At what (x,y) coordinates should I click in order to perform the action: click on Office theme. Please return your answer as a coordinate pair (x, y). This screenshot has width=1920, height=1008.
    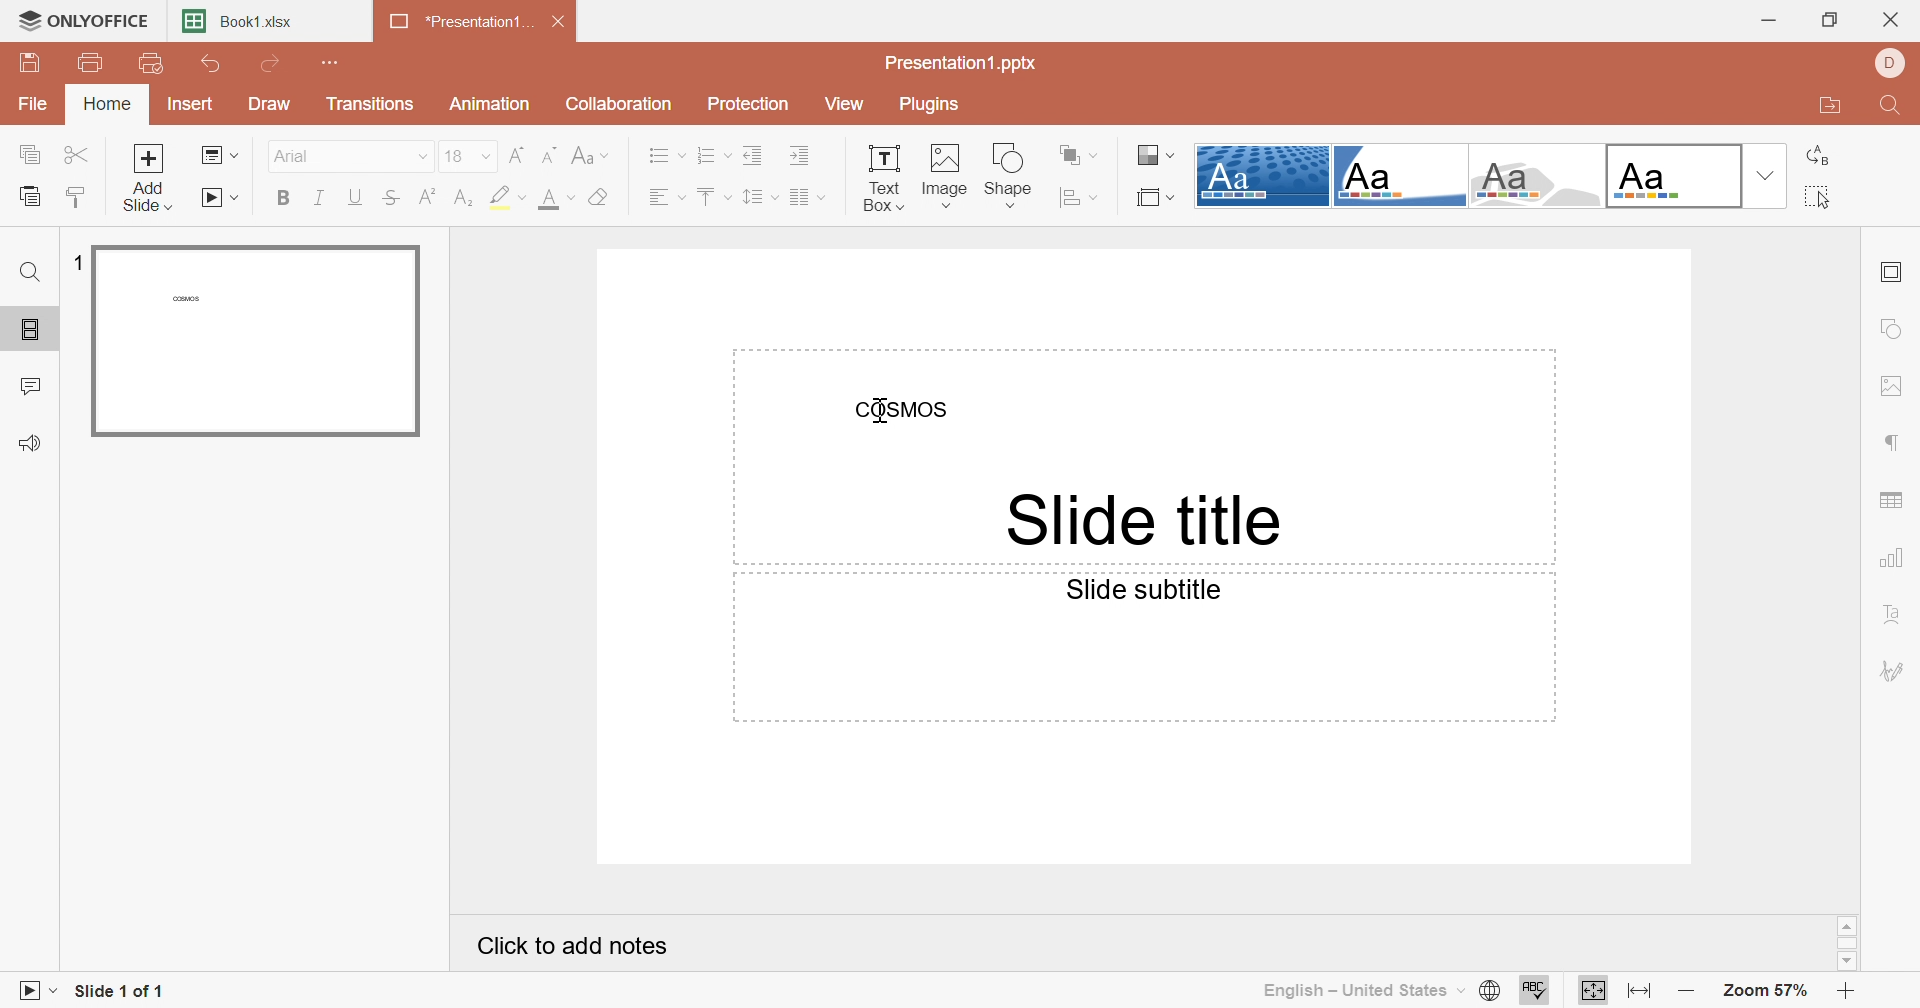
    Looking at the image, I should click on (1672, 176).